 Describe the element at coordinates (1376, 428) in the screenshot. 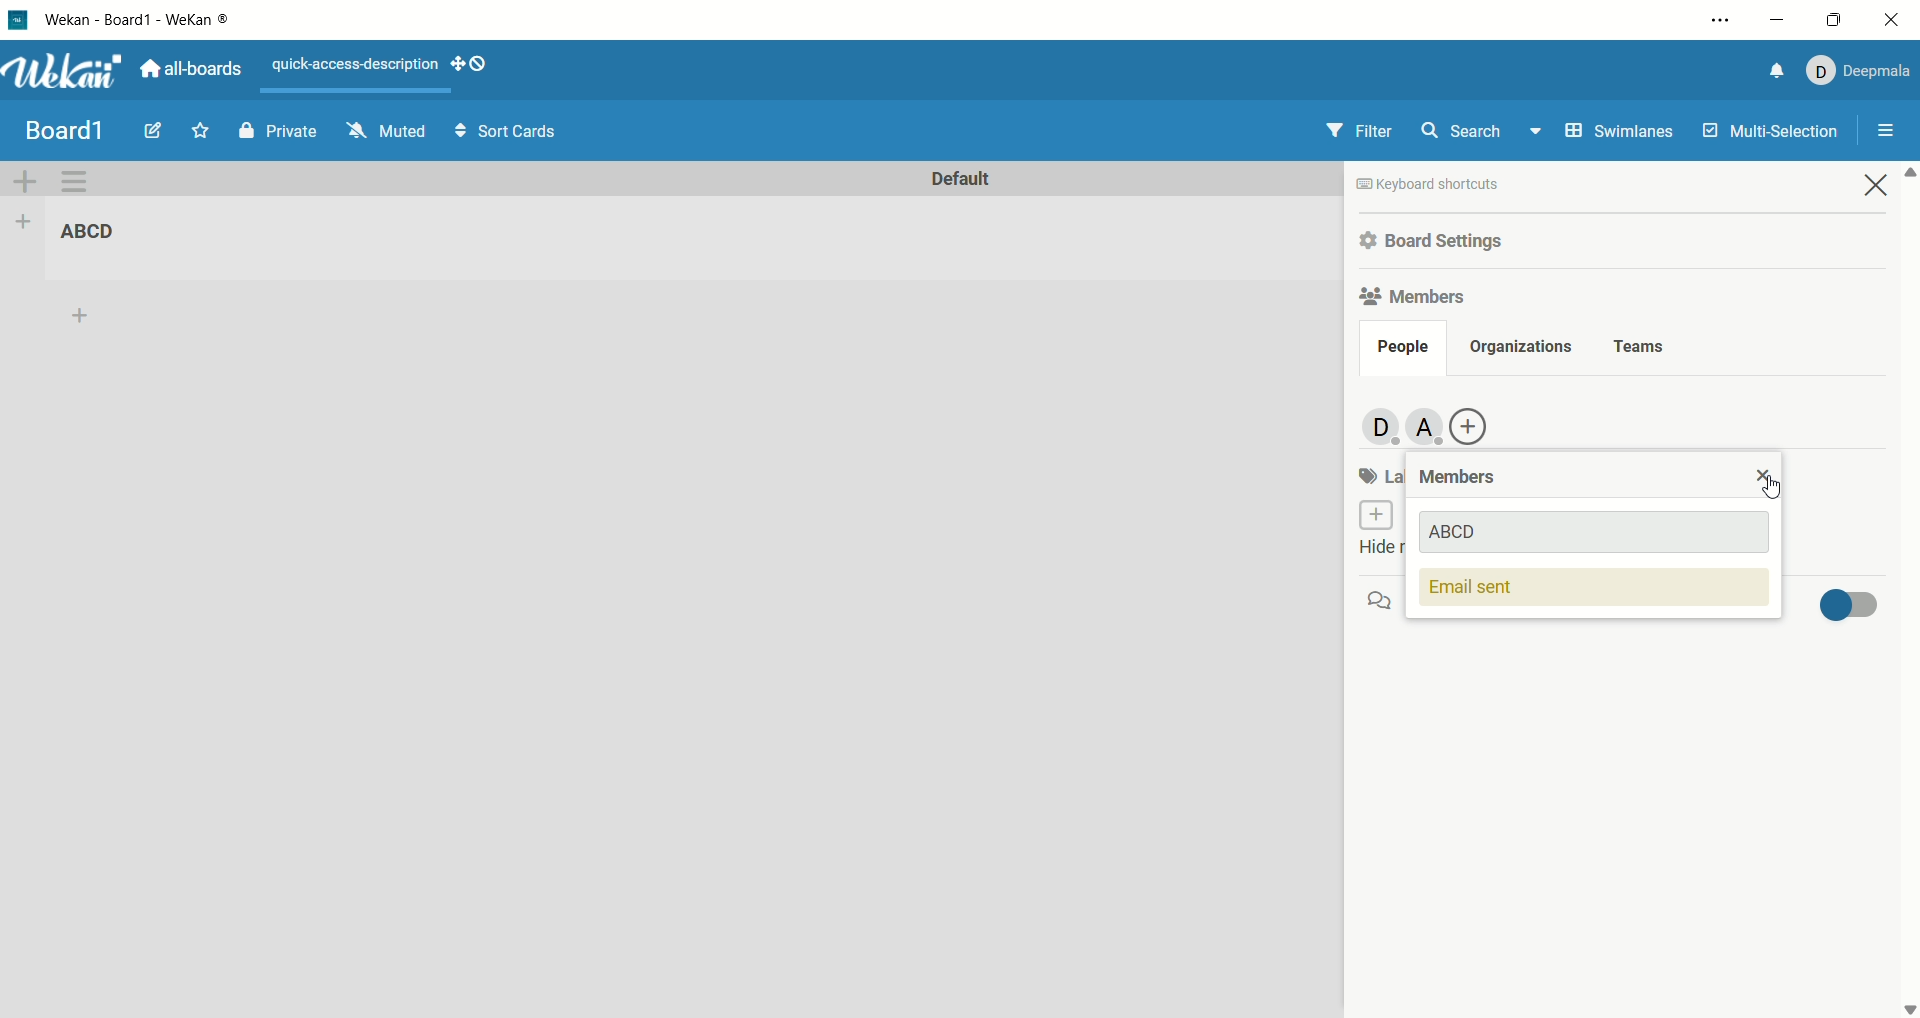

I see `admin` at that location.